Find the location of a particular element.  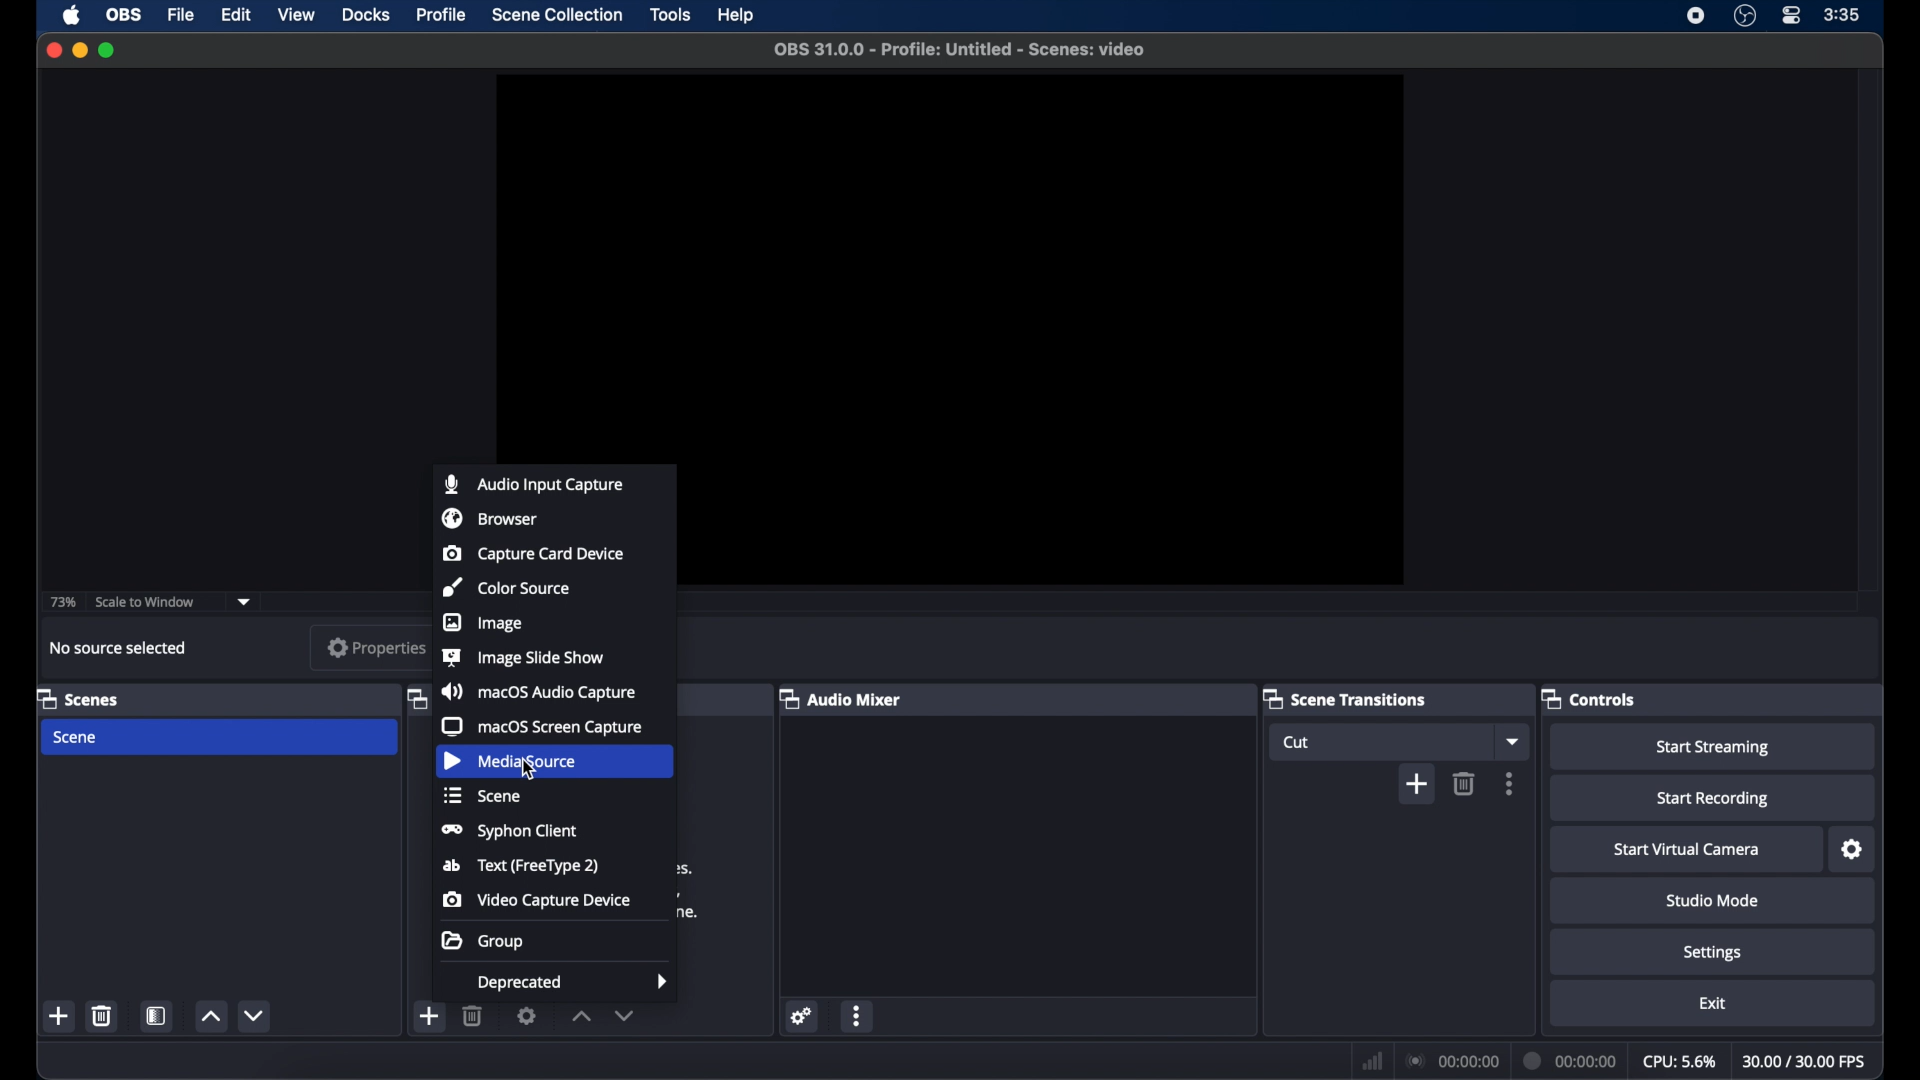

add is located at coordinates (430, 1015).